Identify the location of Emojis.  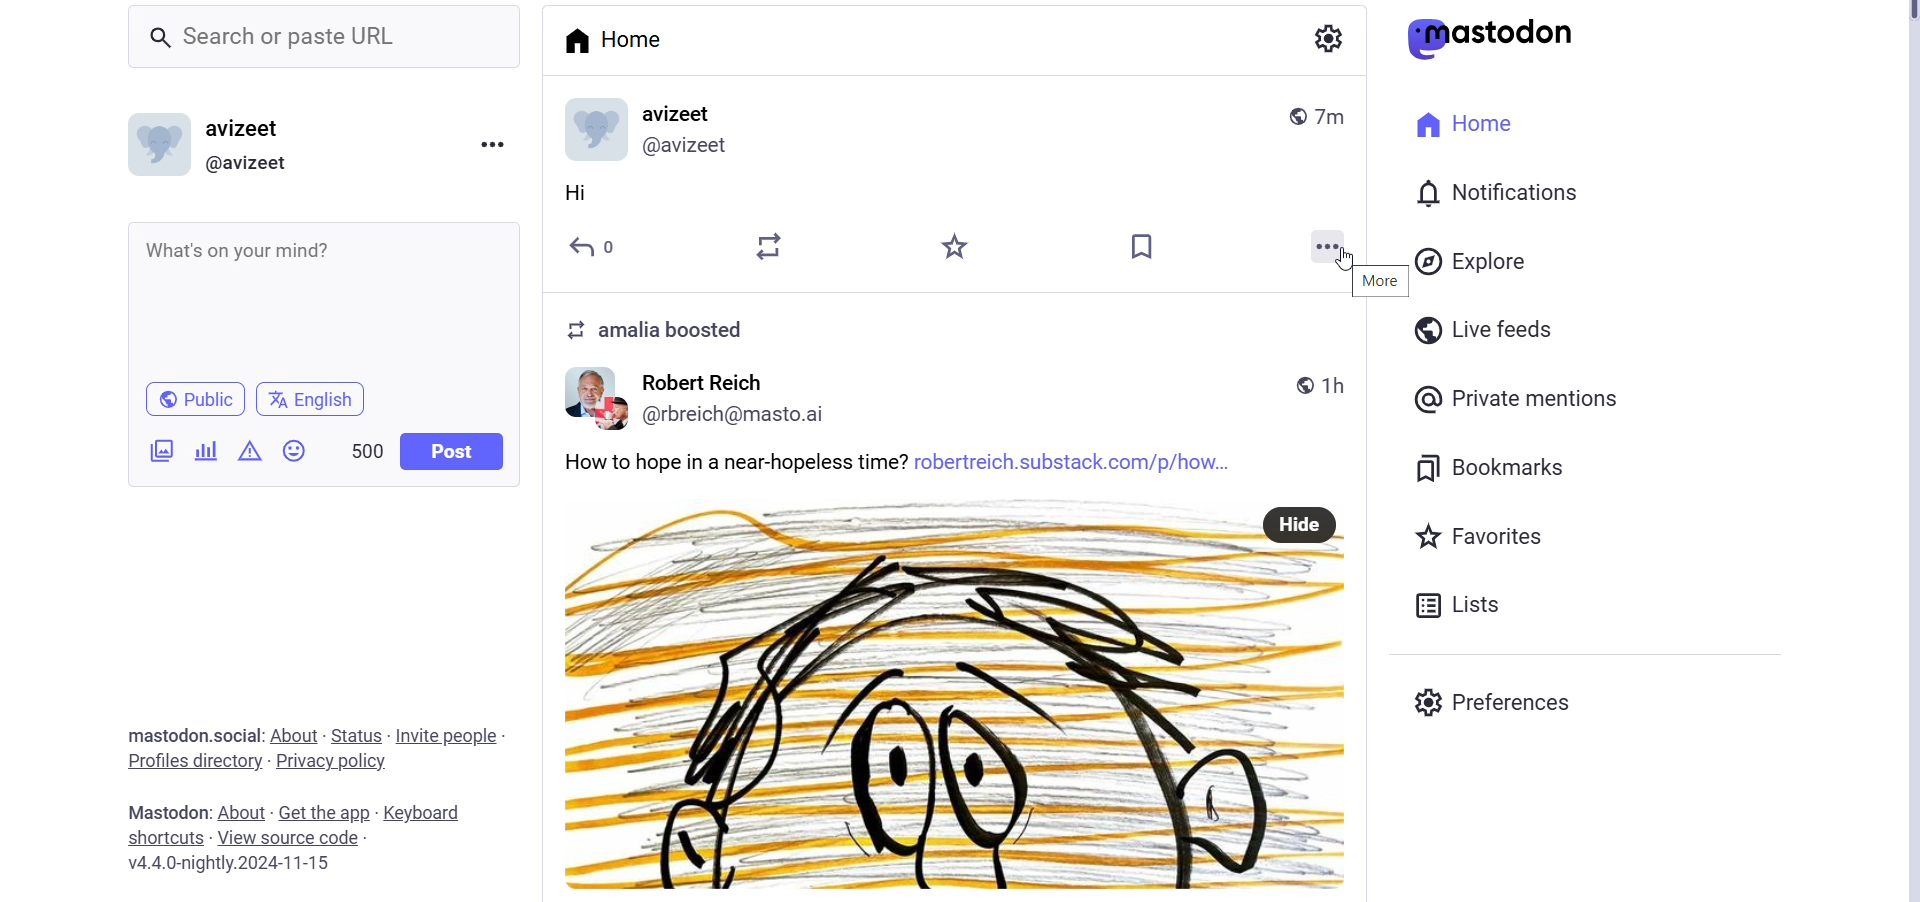
(295, 451).